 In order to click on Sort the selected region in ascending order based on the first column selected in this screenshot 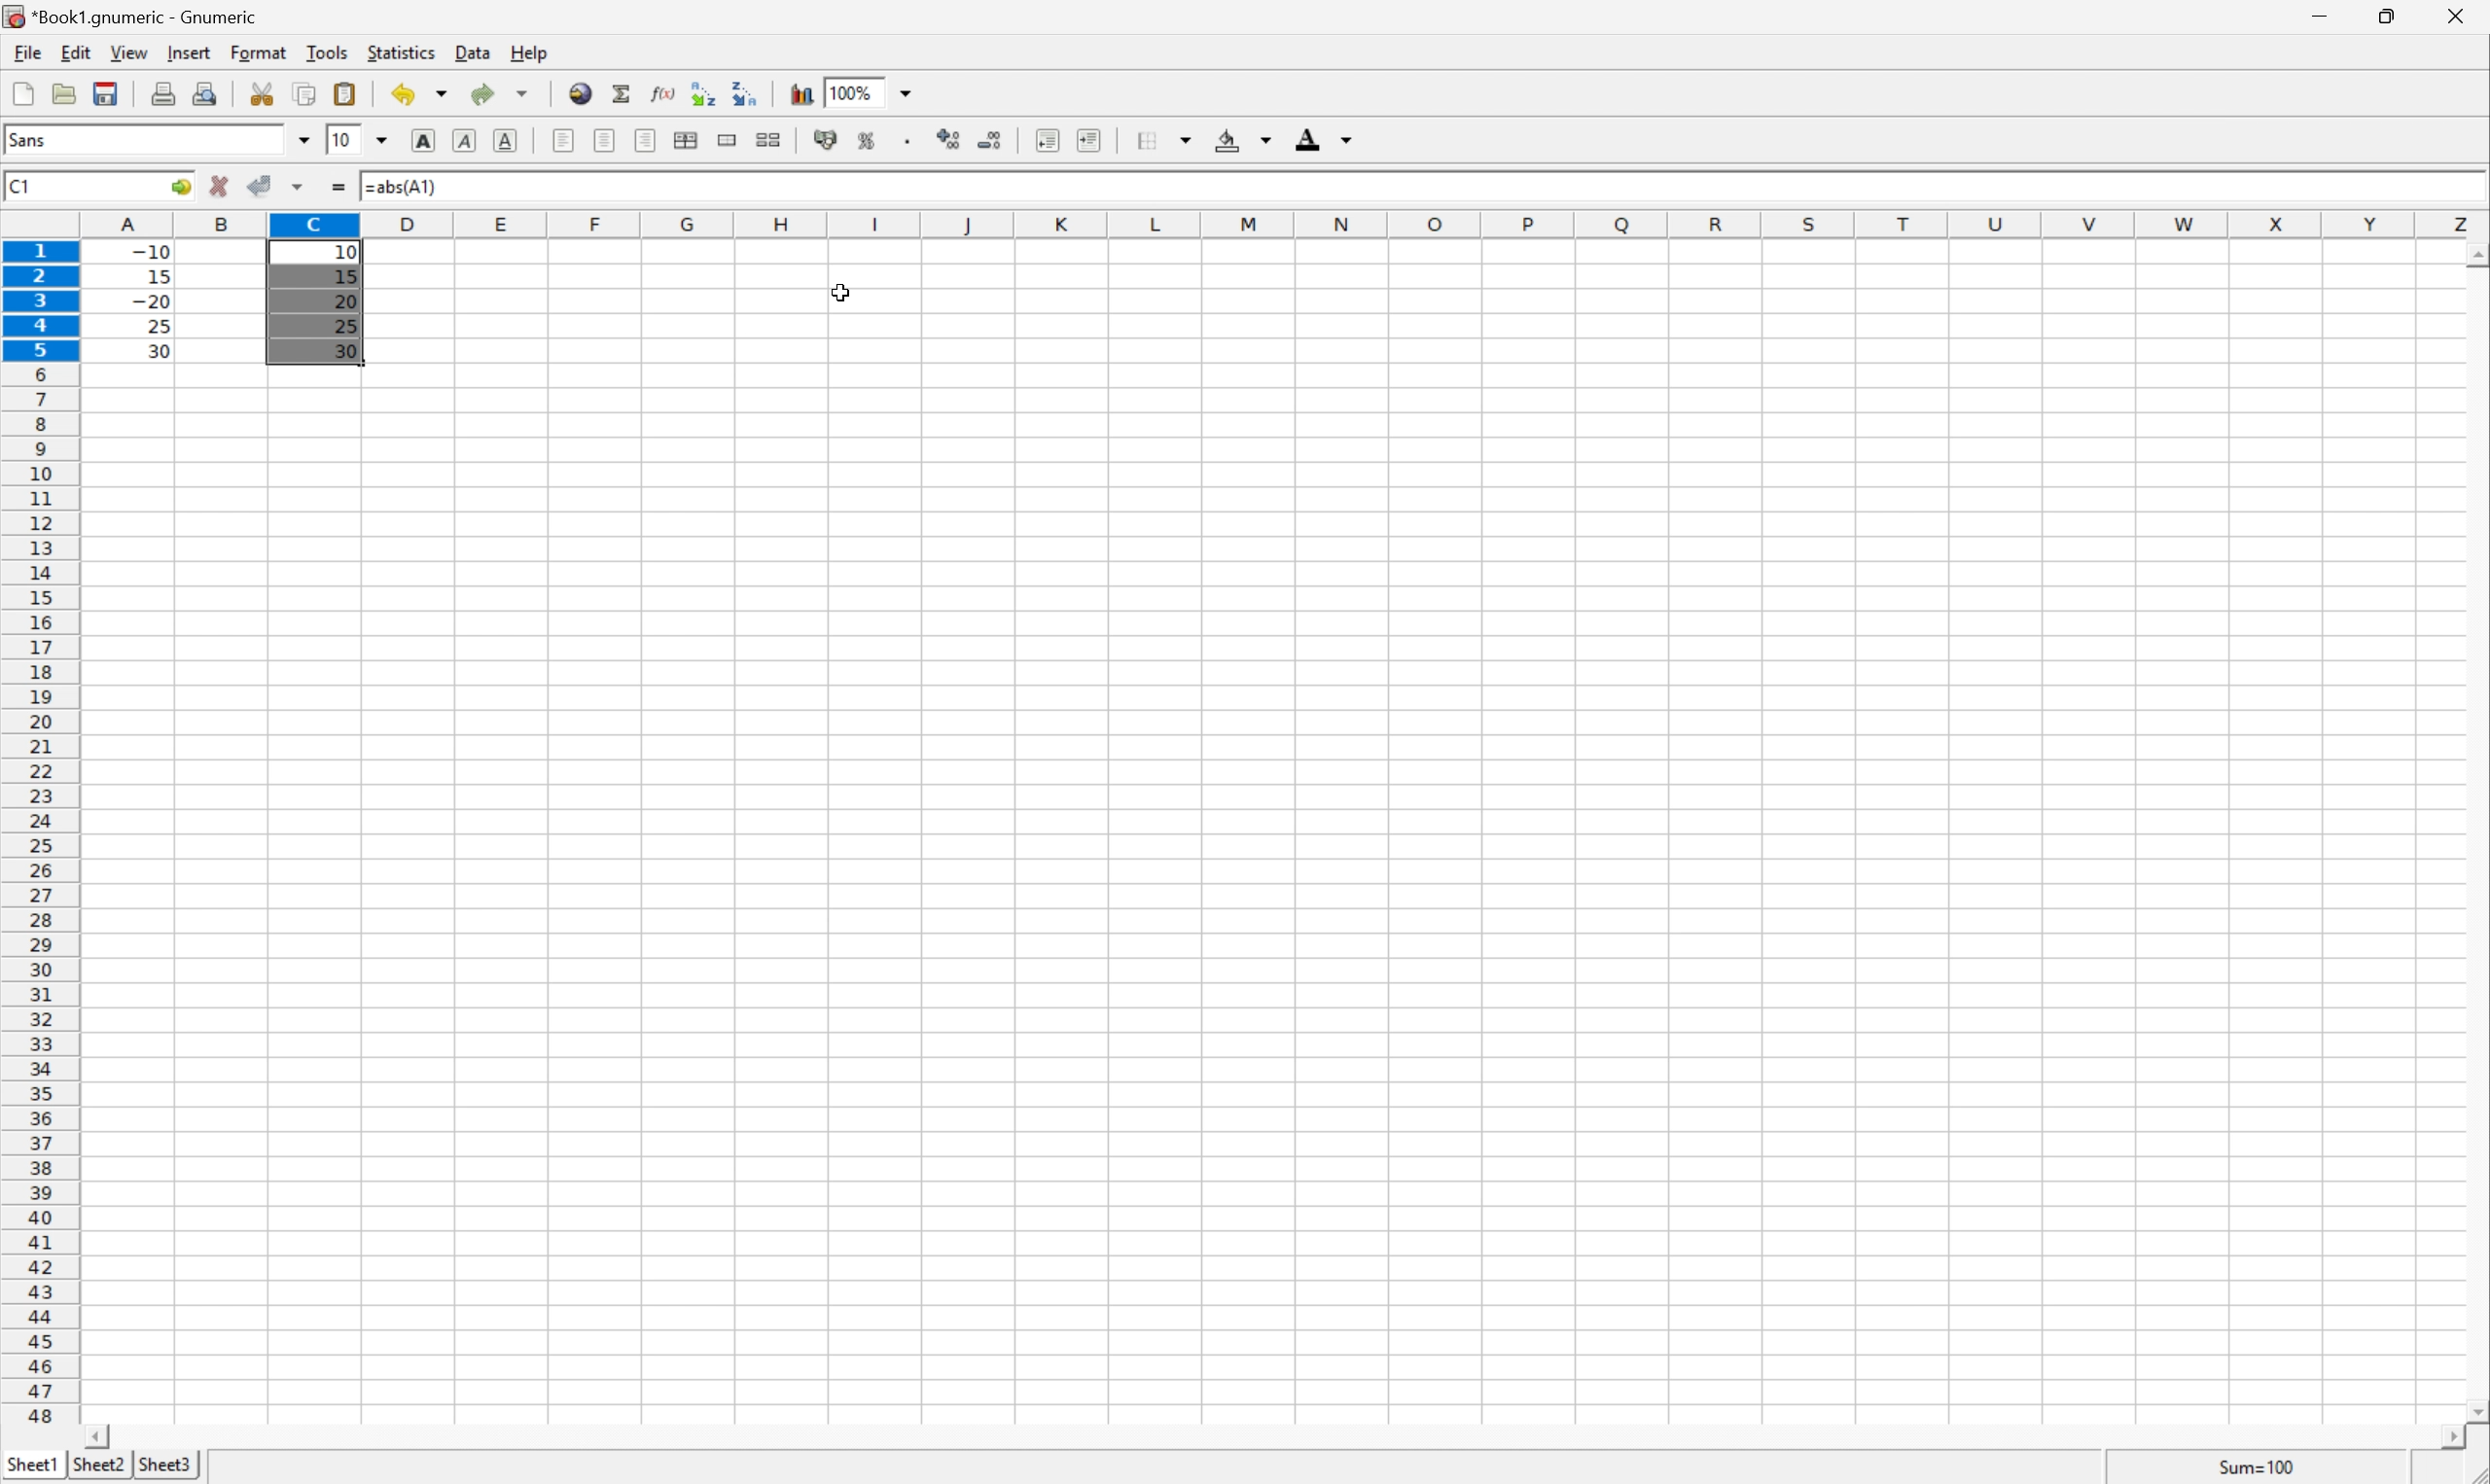, I will do `click(699, 92)`.